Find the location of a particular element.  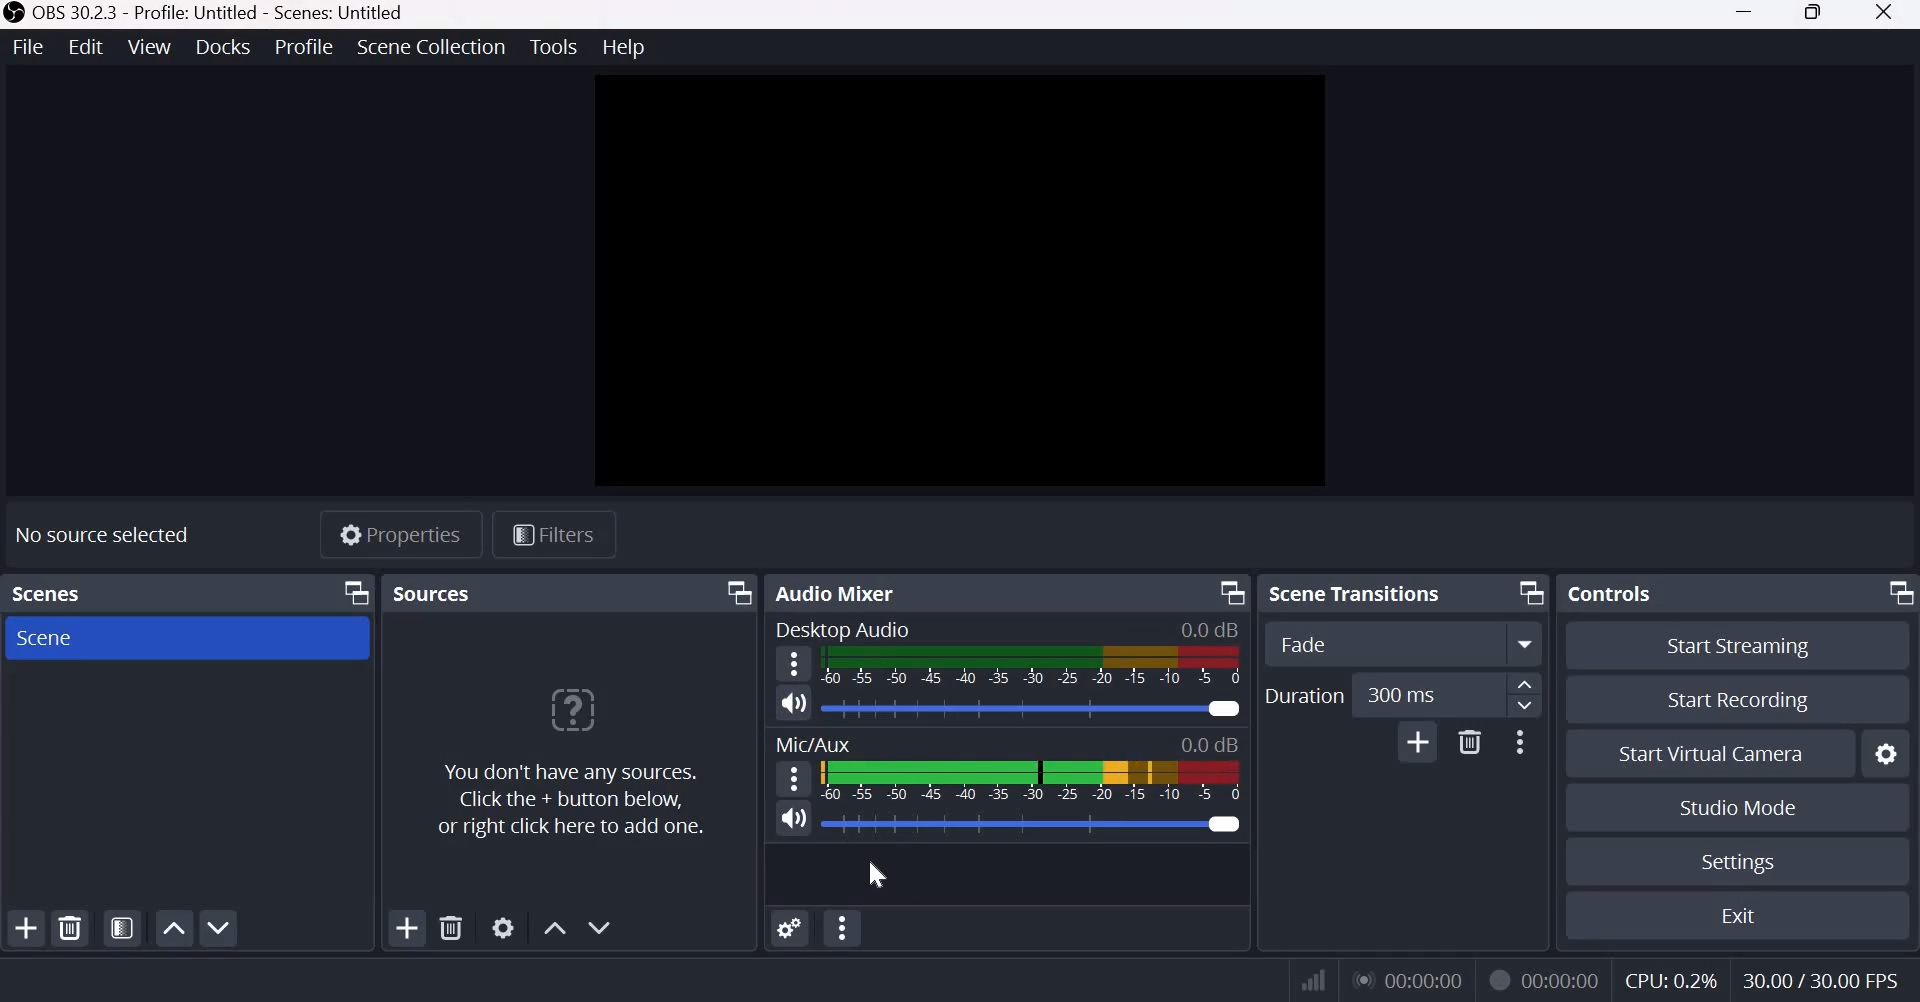

Help is located at coordinates (622, 45).